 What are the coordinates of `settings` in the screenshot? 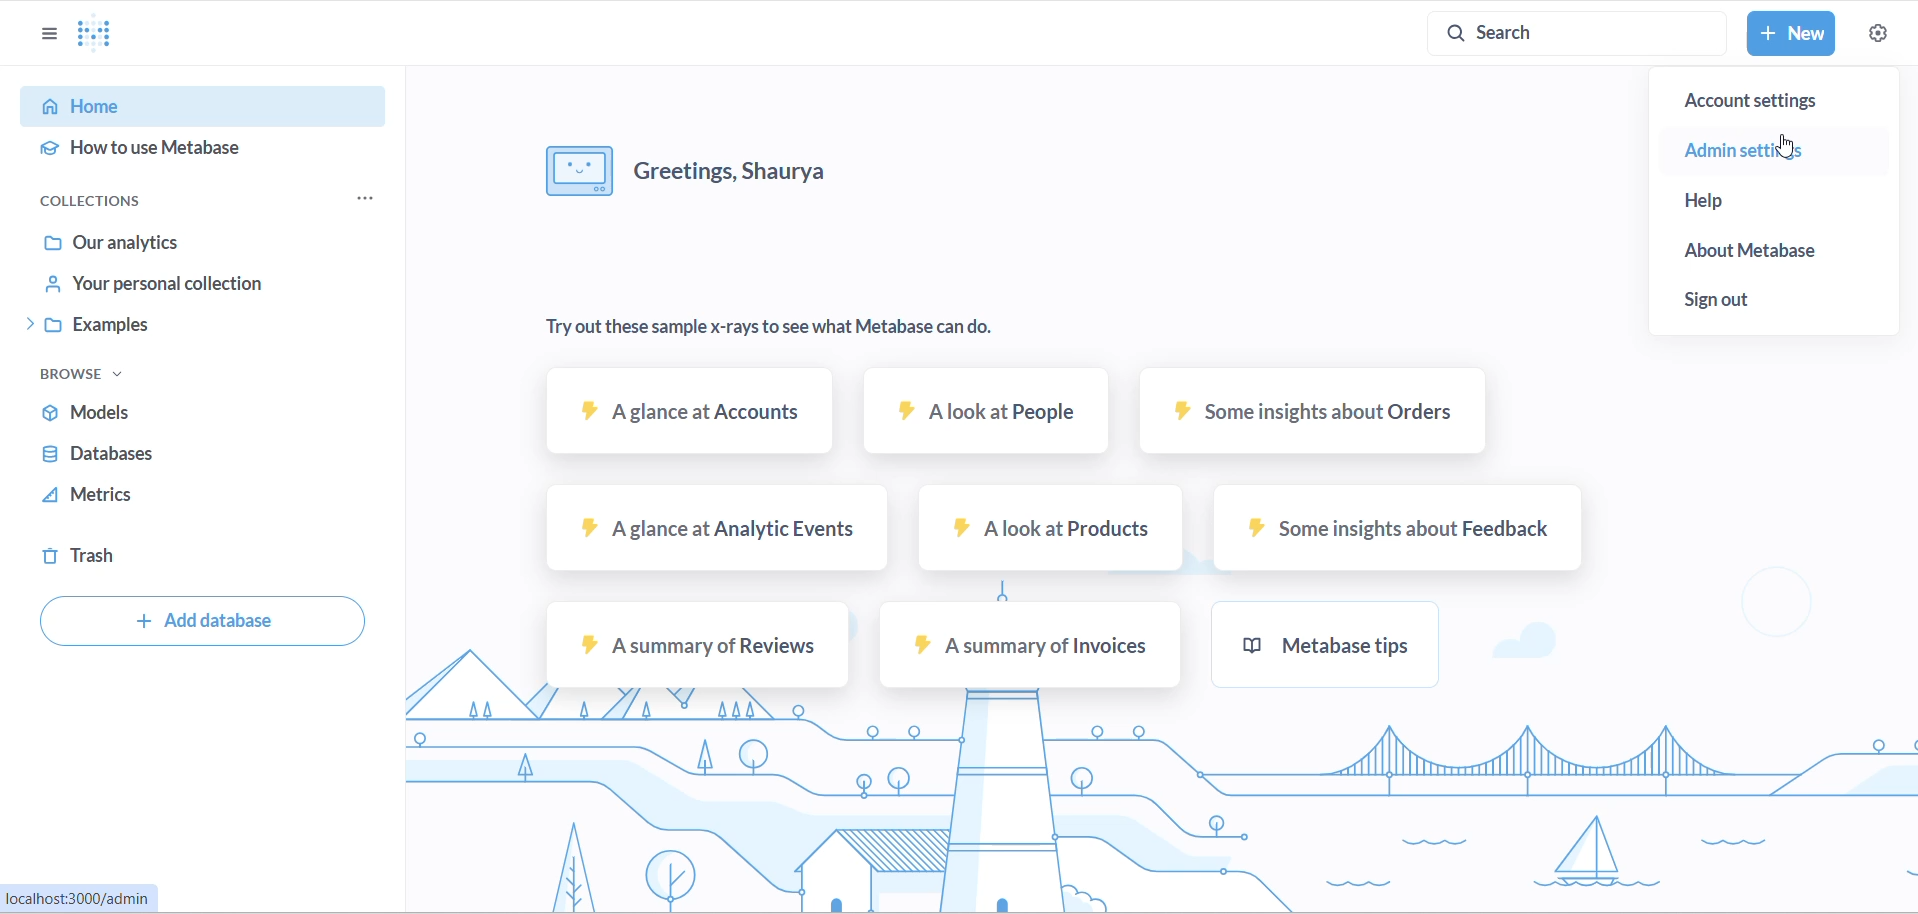 It's located at (1877, 33).